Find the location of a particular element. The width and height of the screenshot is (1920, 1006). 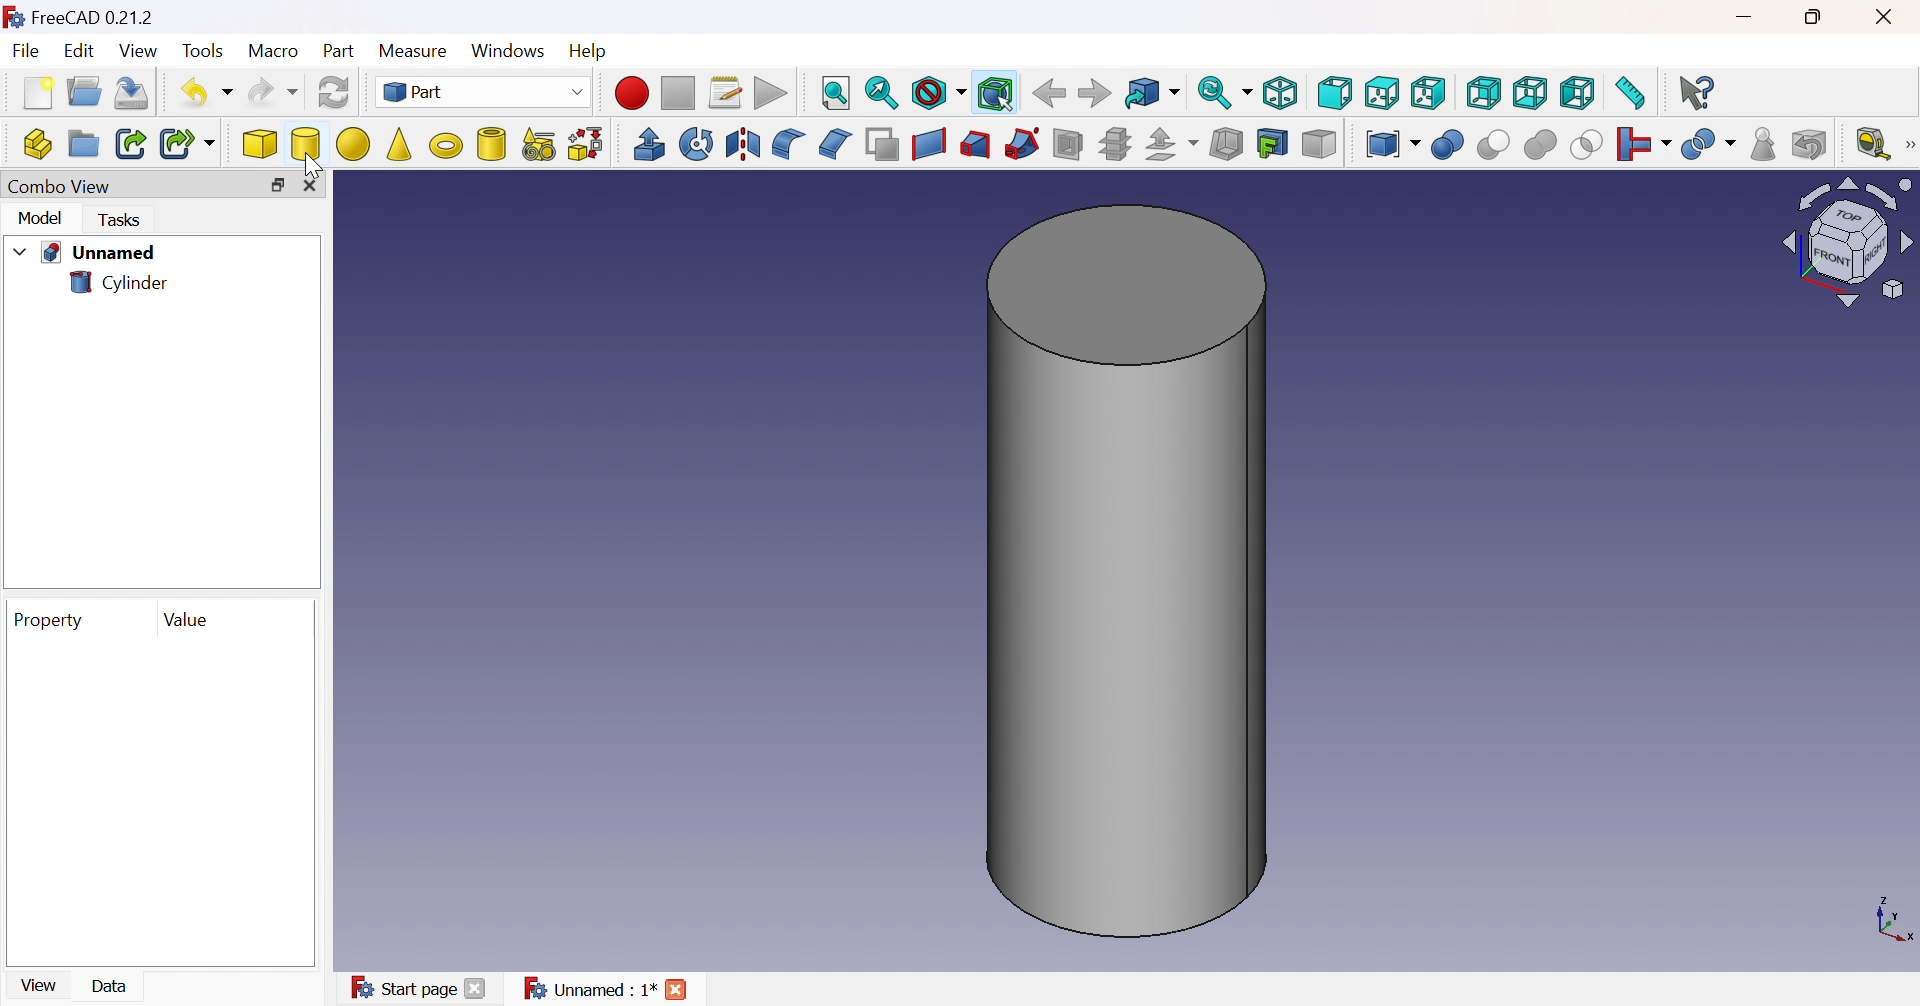

Chamfer is located at coordinates (833, 142).